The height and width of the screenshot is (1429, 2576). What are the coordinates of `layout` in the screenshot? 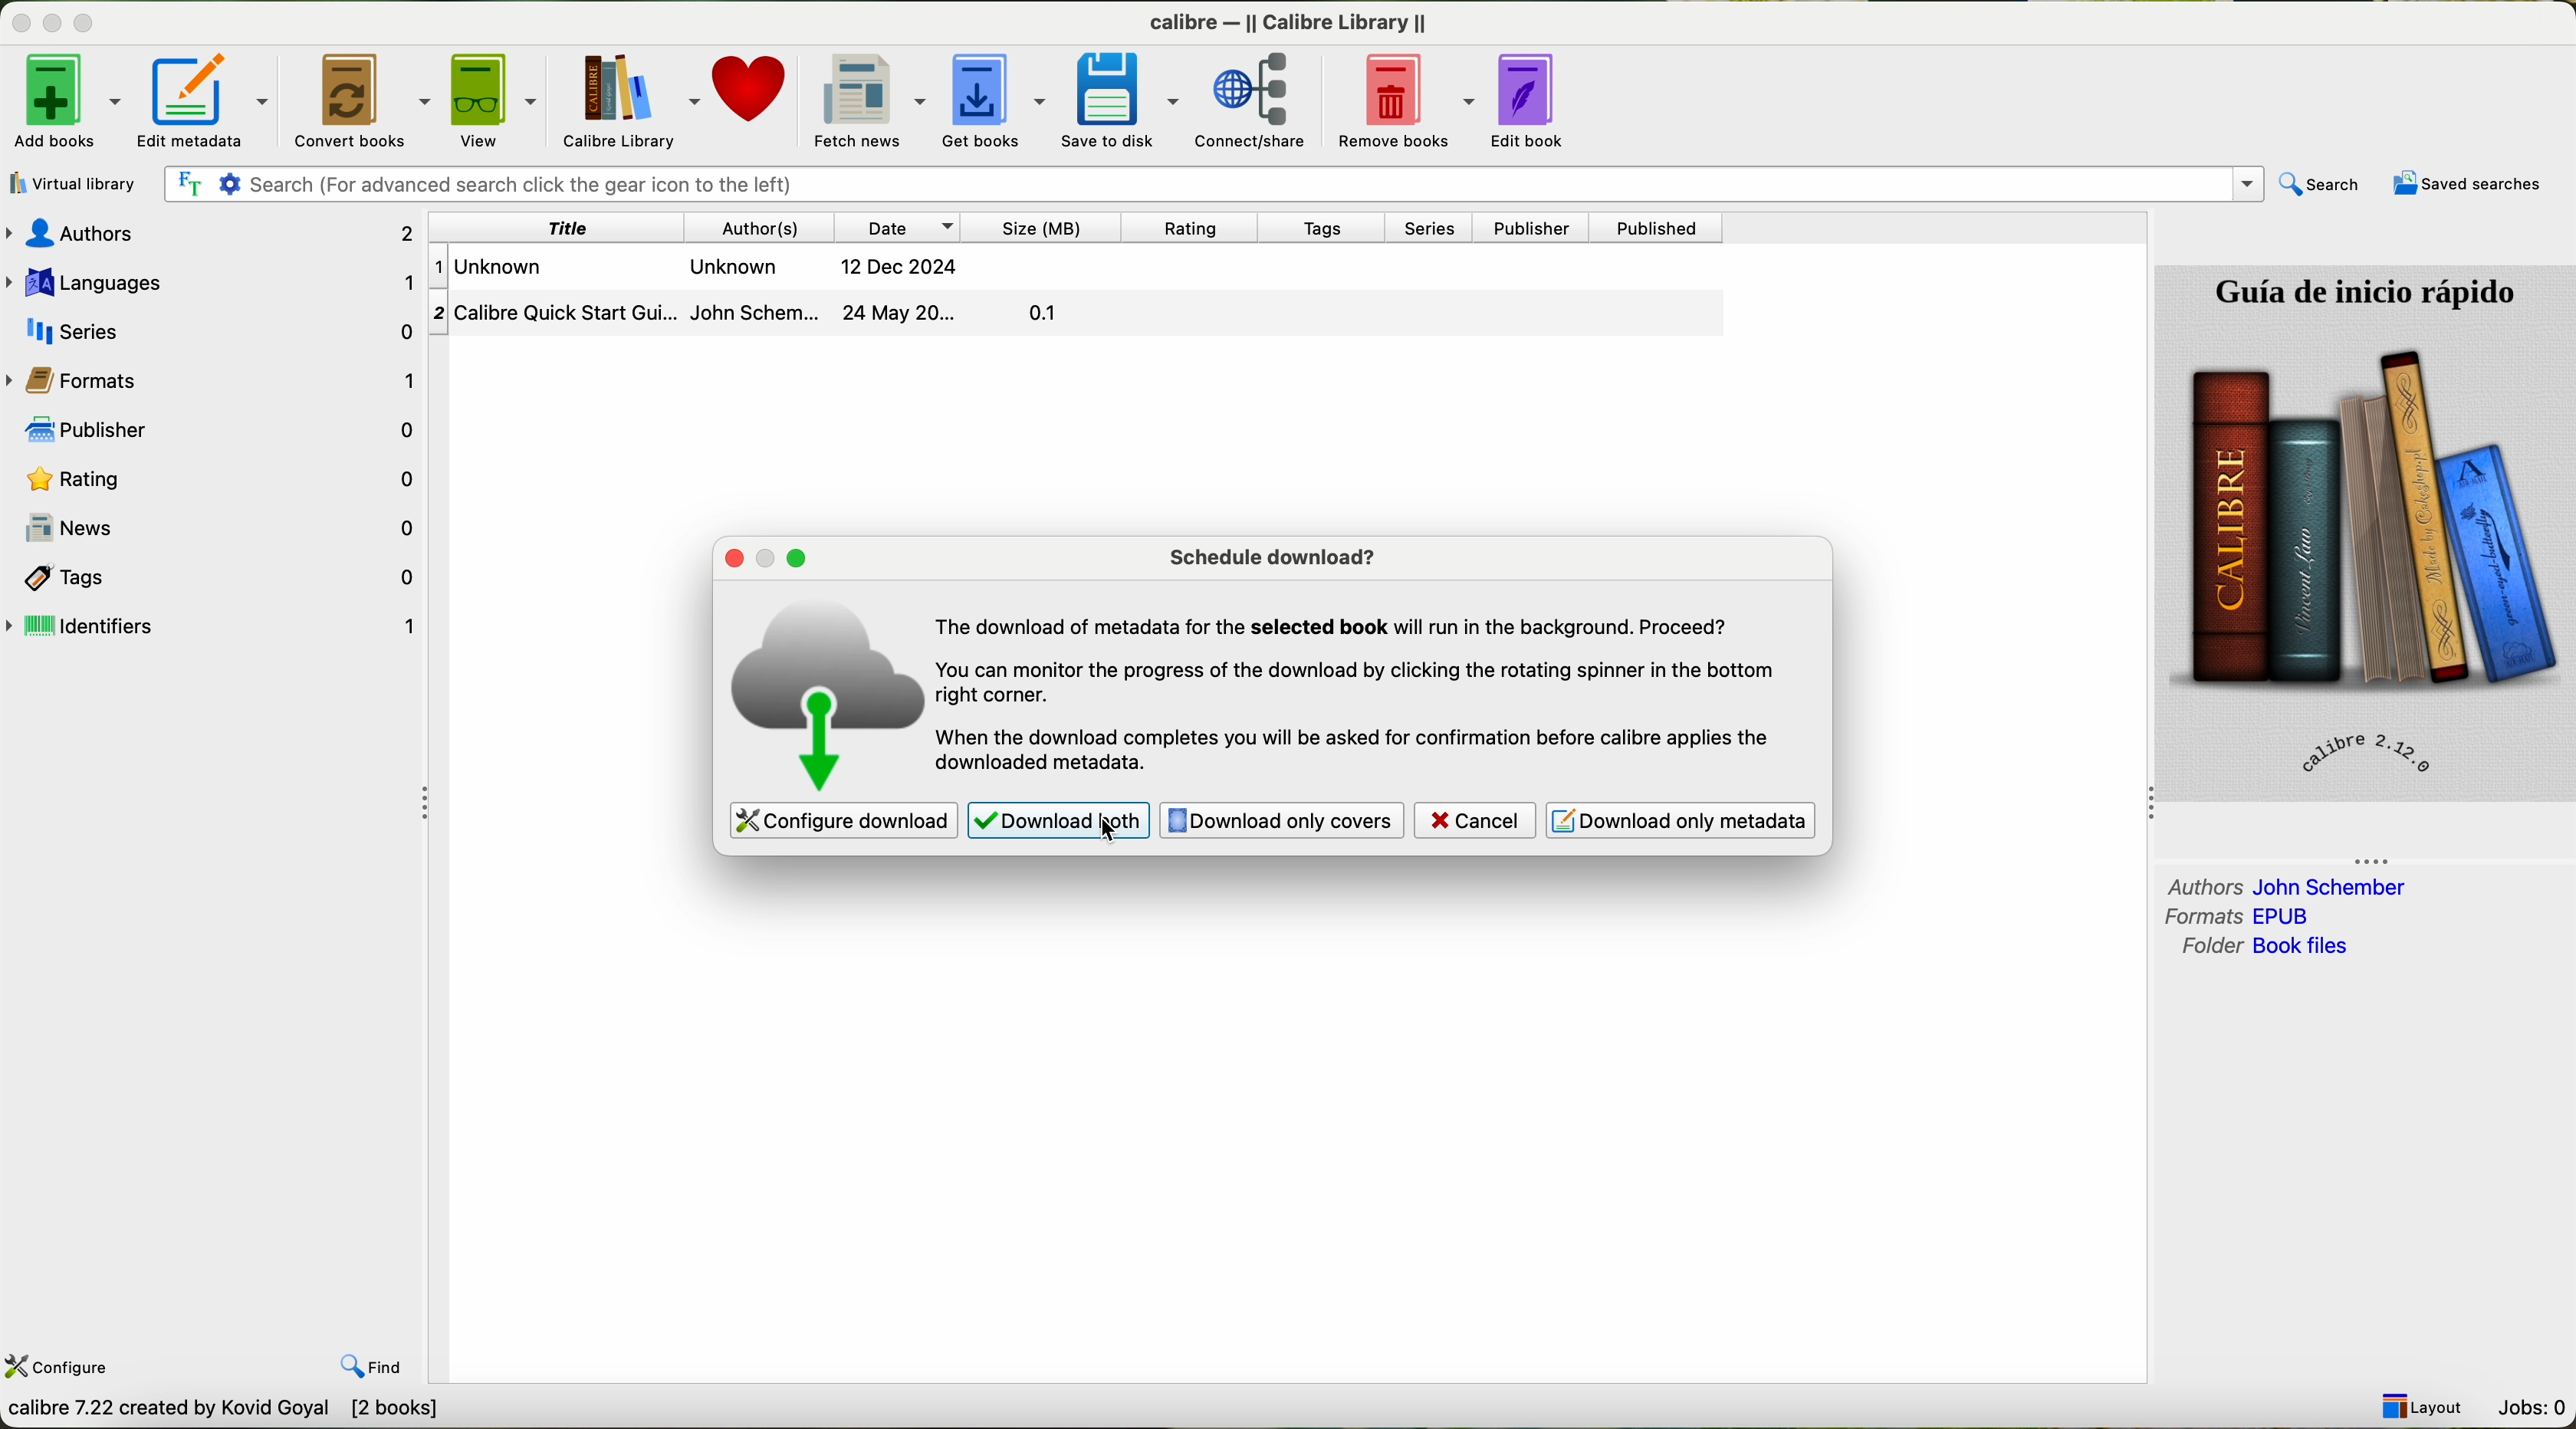 It's located at (2423, 1405).